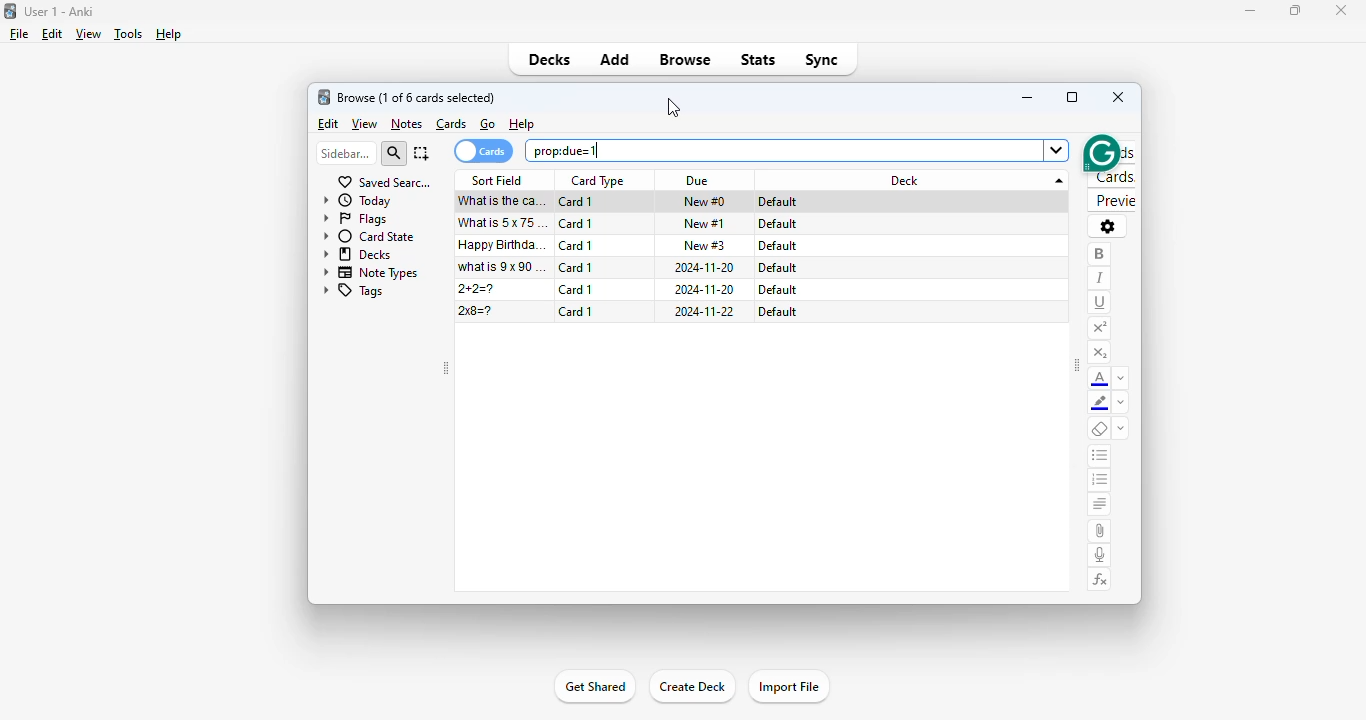 This screenshot has width=1366, height=720. What do you see at coordinates (778, 246) in the screenshot?
I see `default` at bounding box center [778, 246].